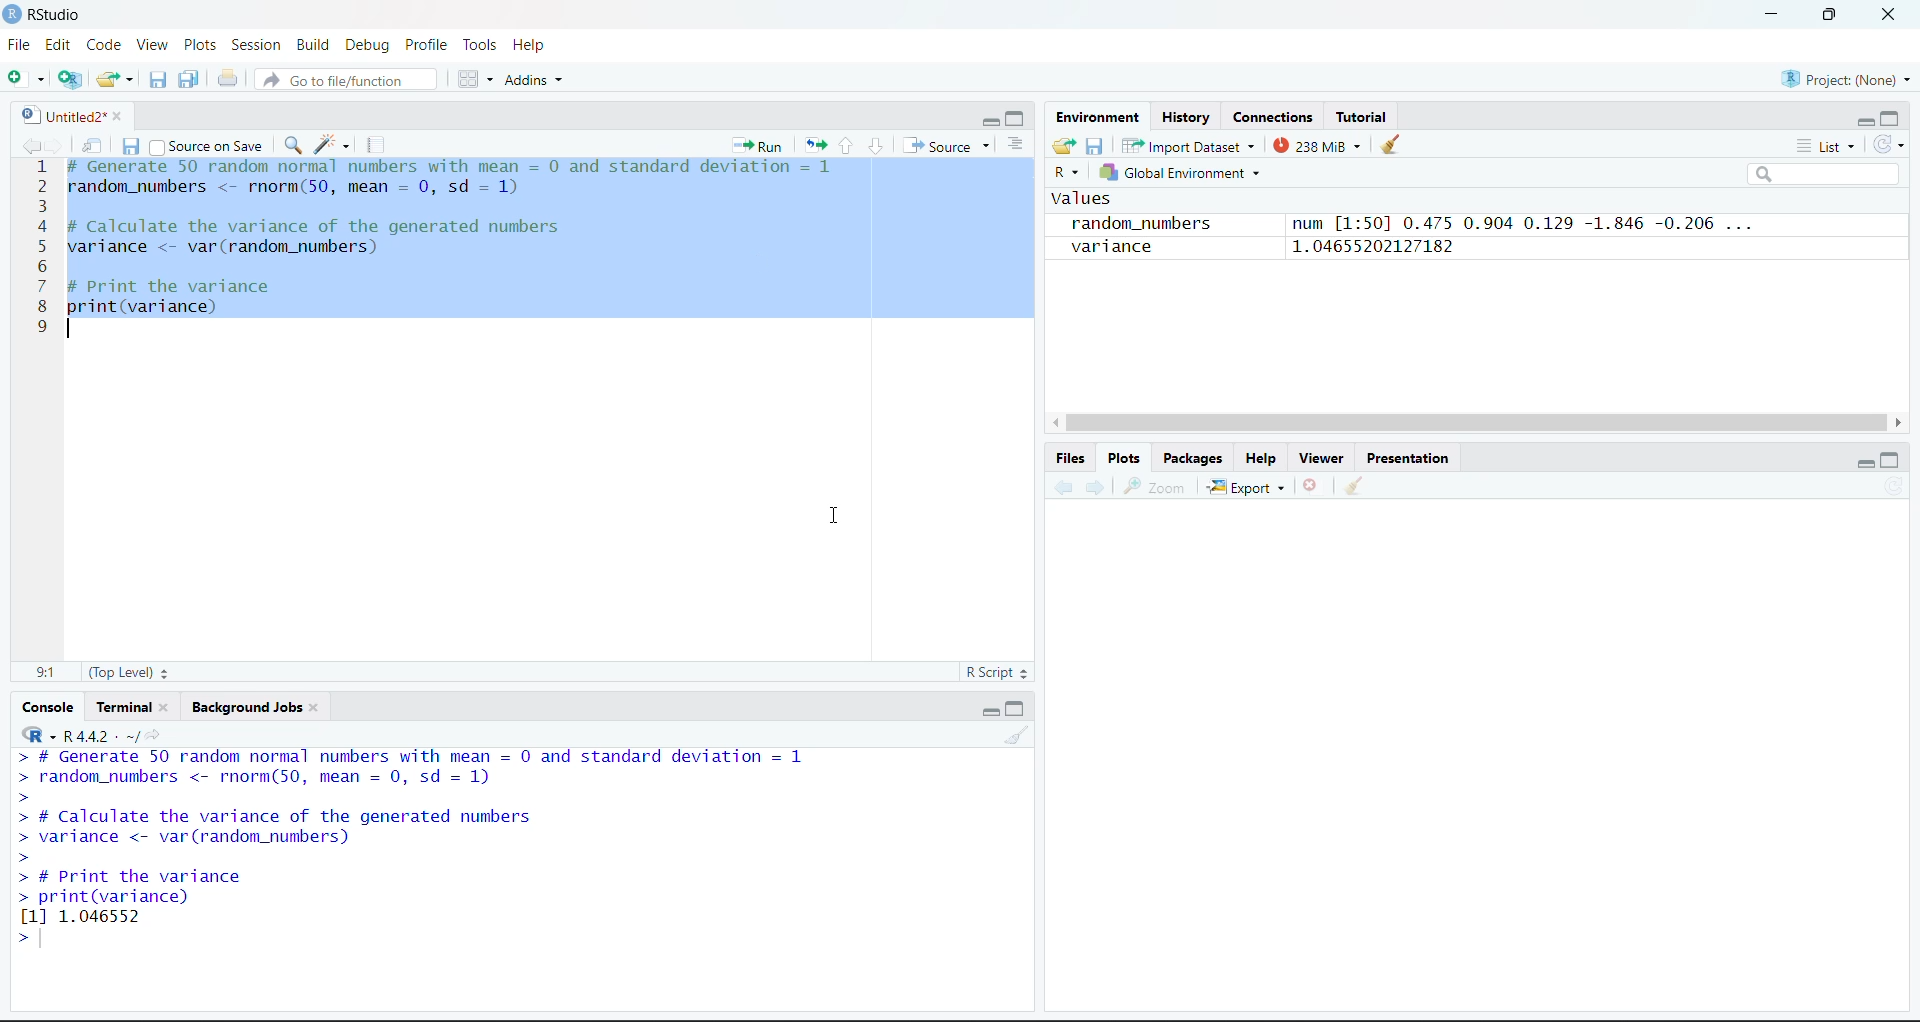 The width and height of the screenshot is (1920, 1022). I want to click on search file, so click(344, 80).